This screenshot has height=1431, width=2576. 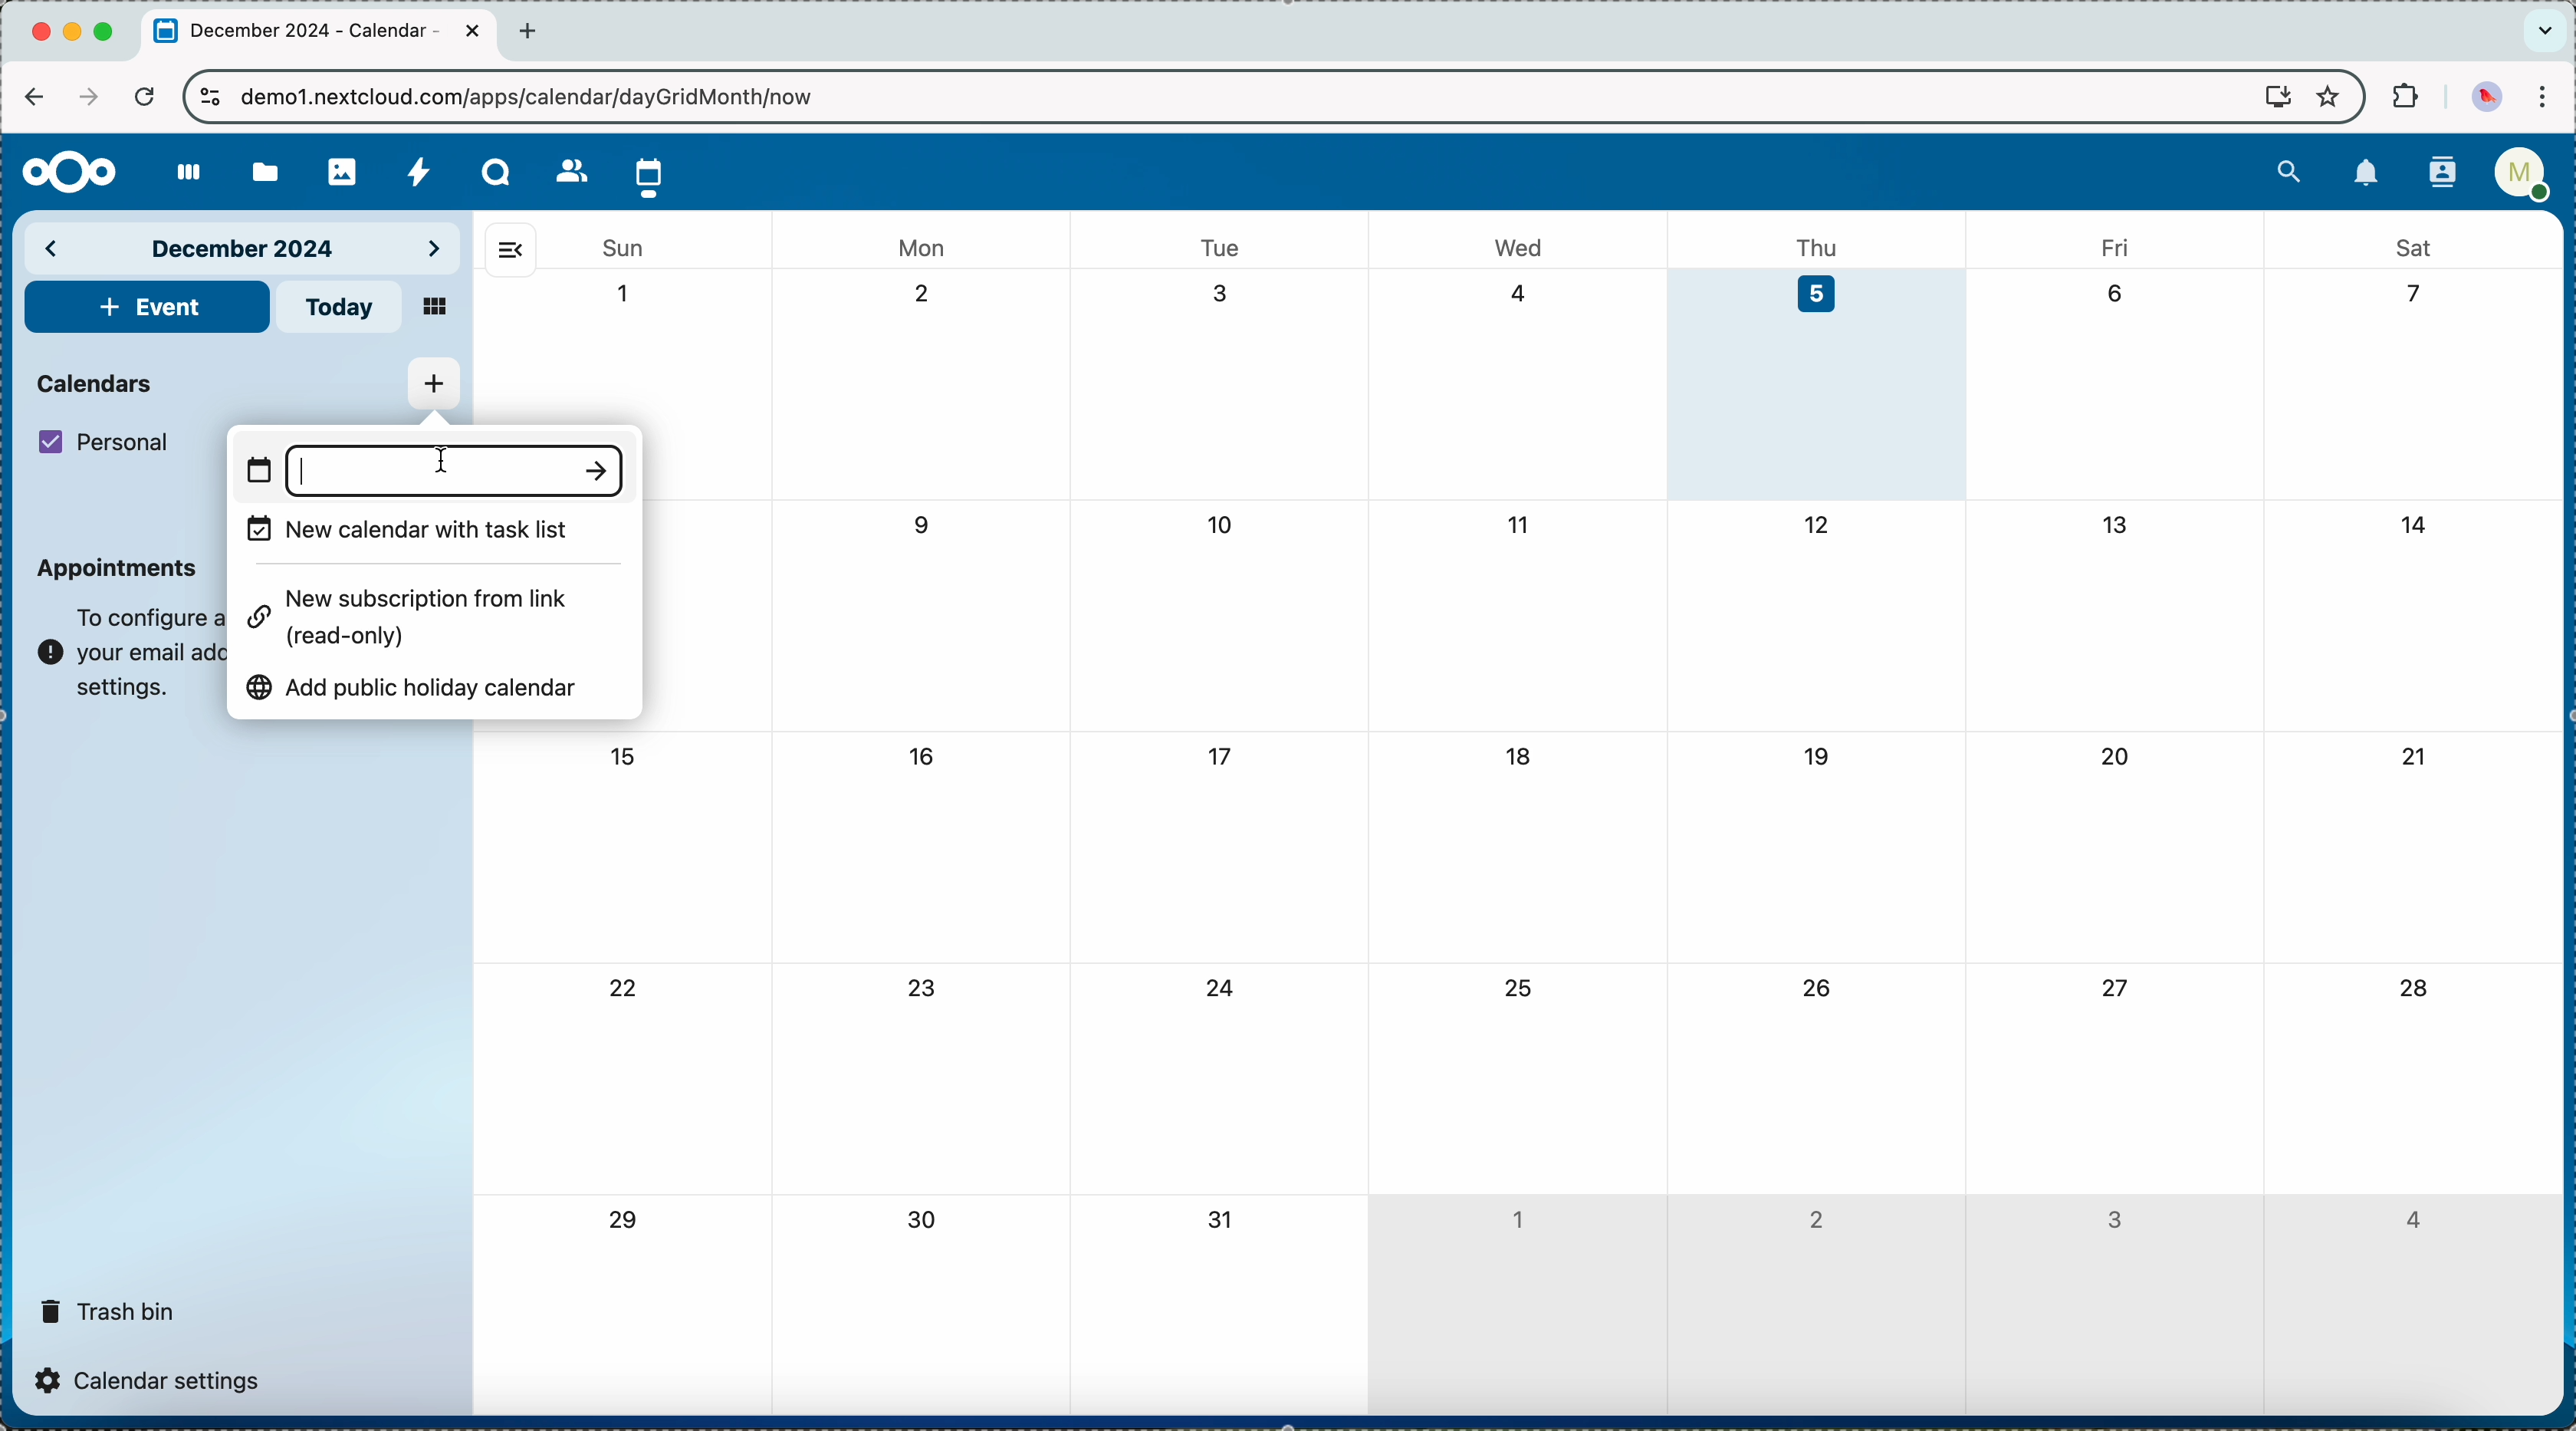 I want to click on 7, so click(x=2405, y=295).